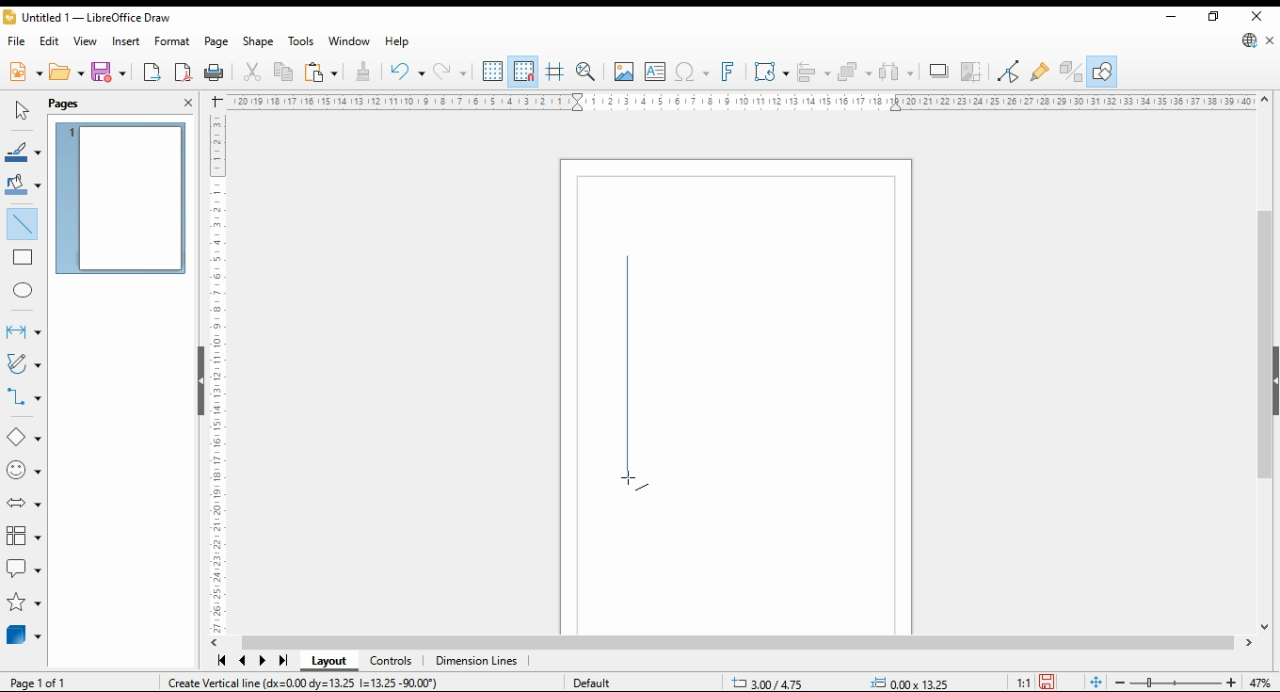  Describe the element at coordinates (1262, 681) in the screenshot. I see `zoom factor` at that location.